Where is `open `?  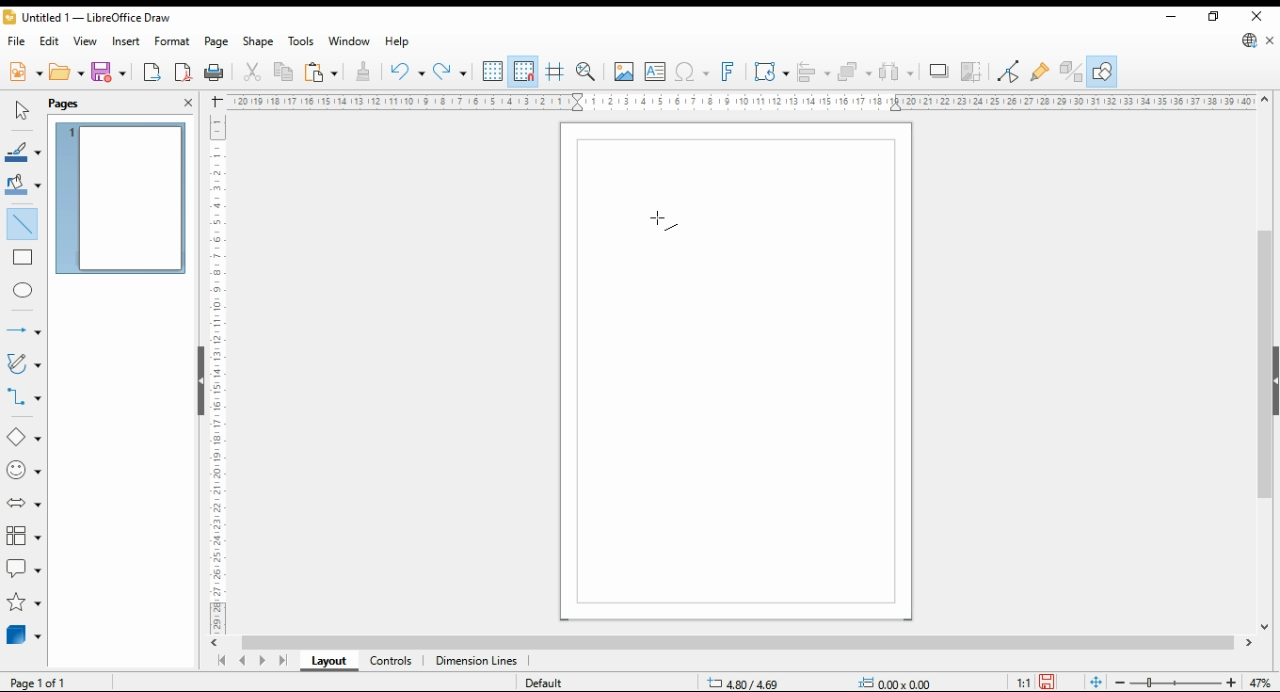
open  is located at coordinates (67, 72).